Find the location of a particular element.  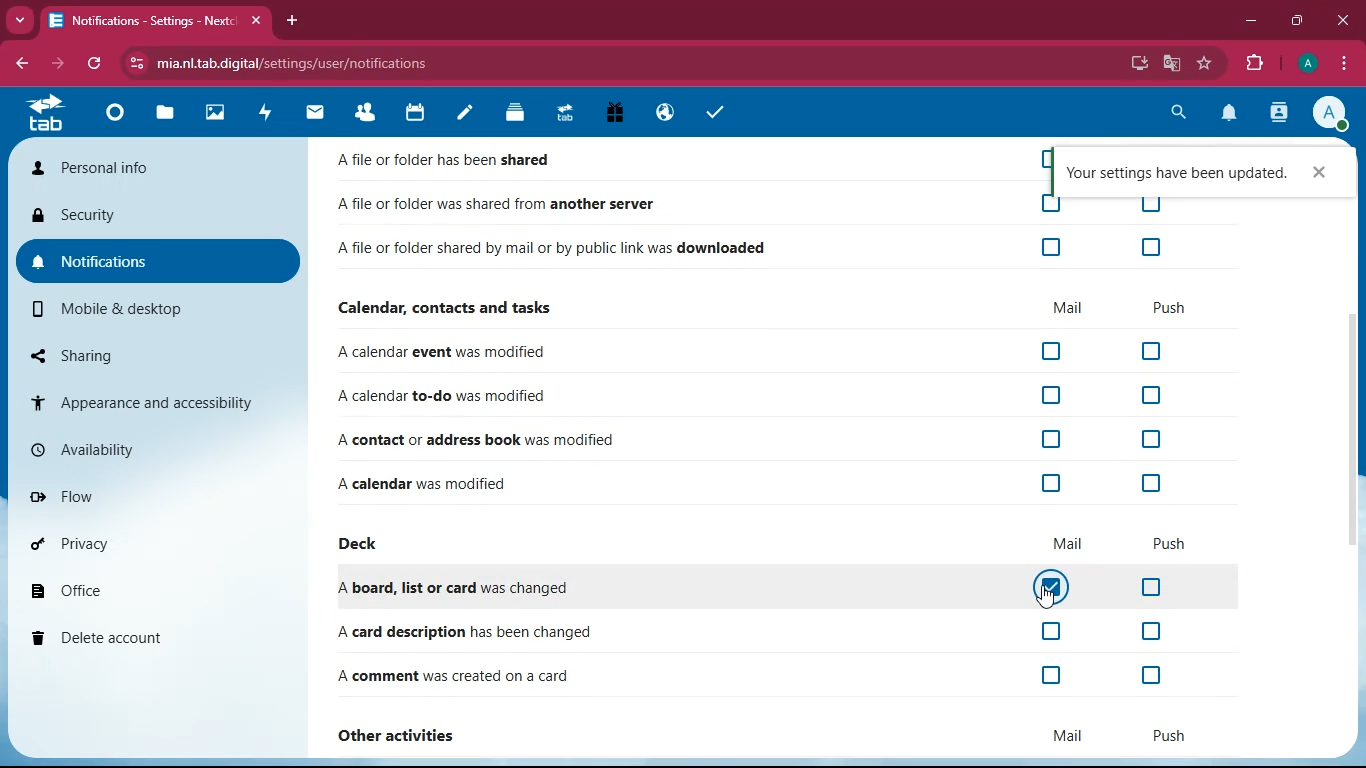

back is located at coordinates (22, 63).